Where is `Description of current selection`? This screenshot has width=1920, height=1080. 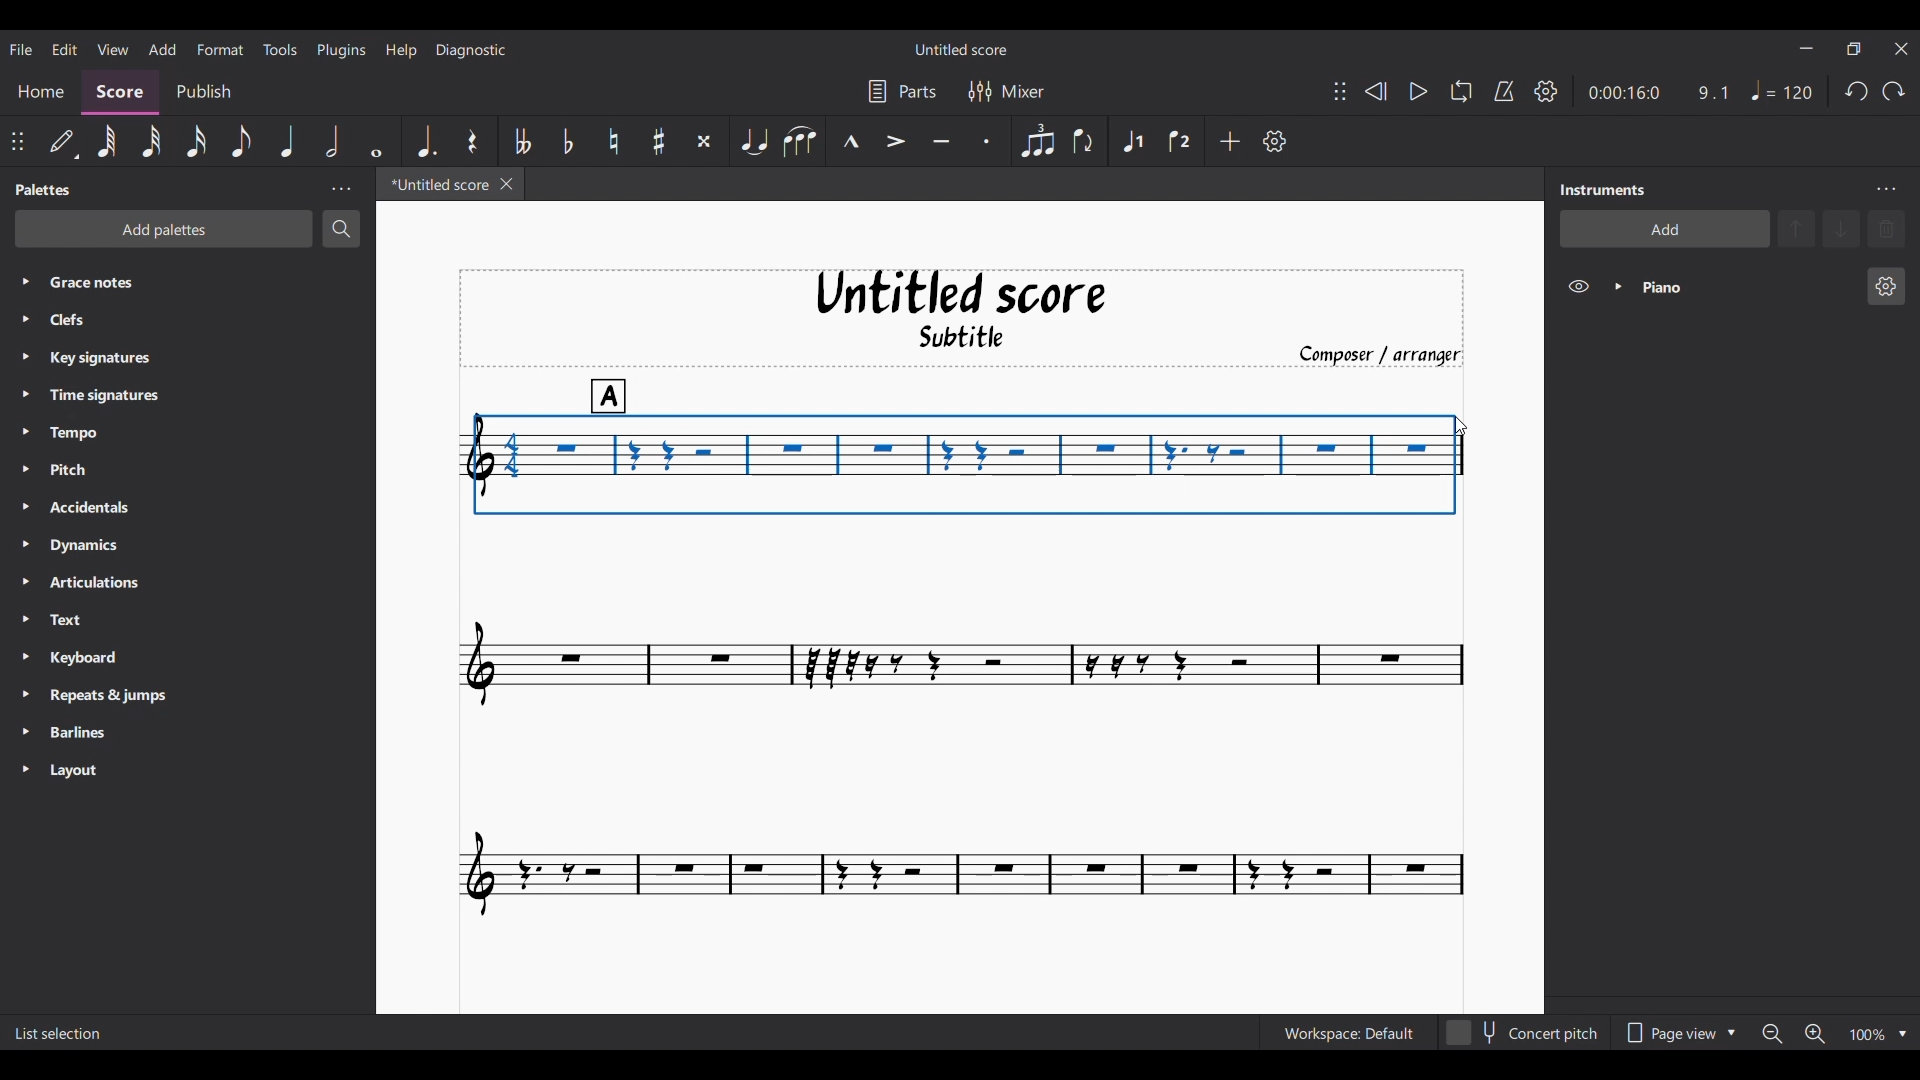 Description of current selection is located at coordinates (59, 1035).